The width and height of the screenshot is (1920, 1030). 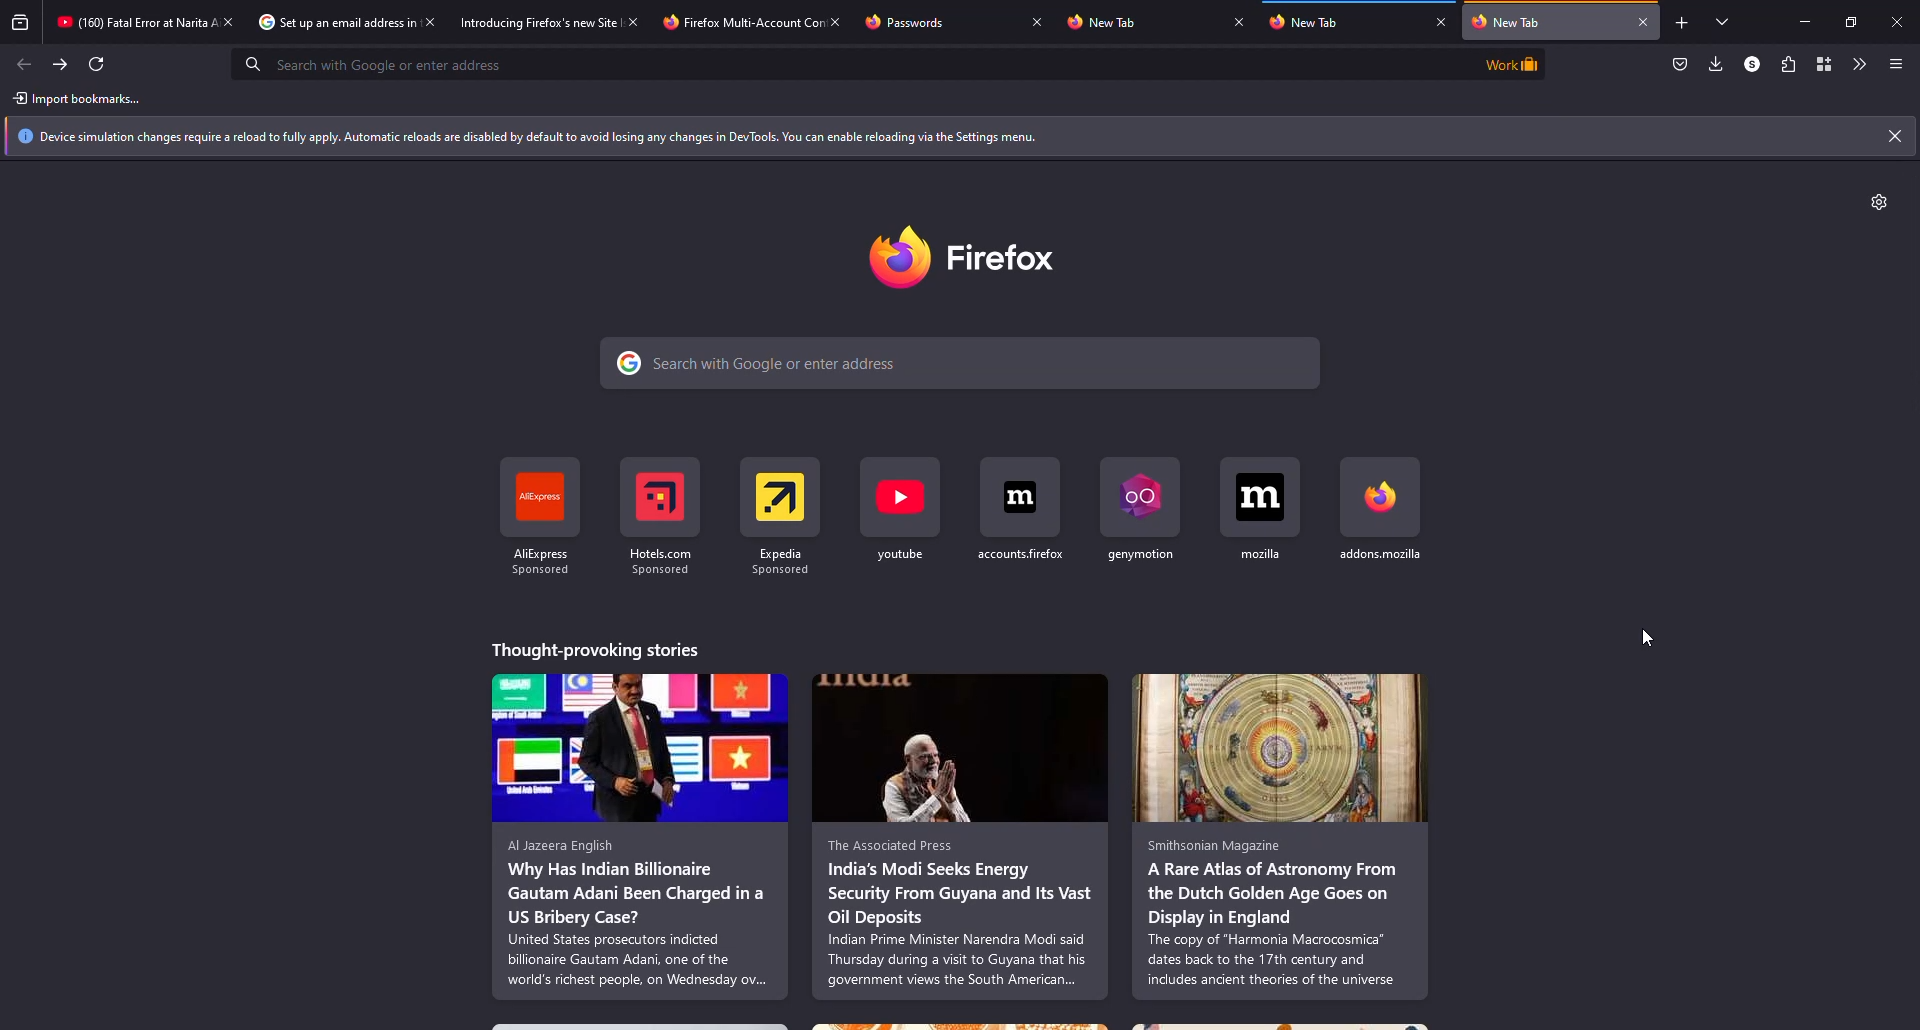 I want to click on Firefox Mozilla shortcut, so click(x=1381, y=509).